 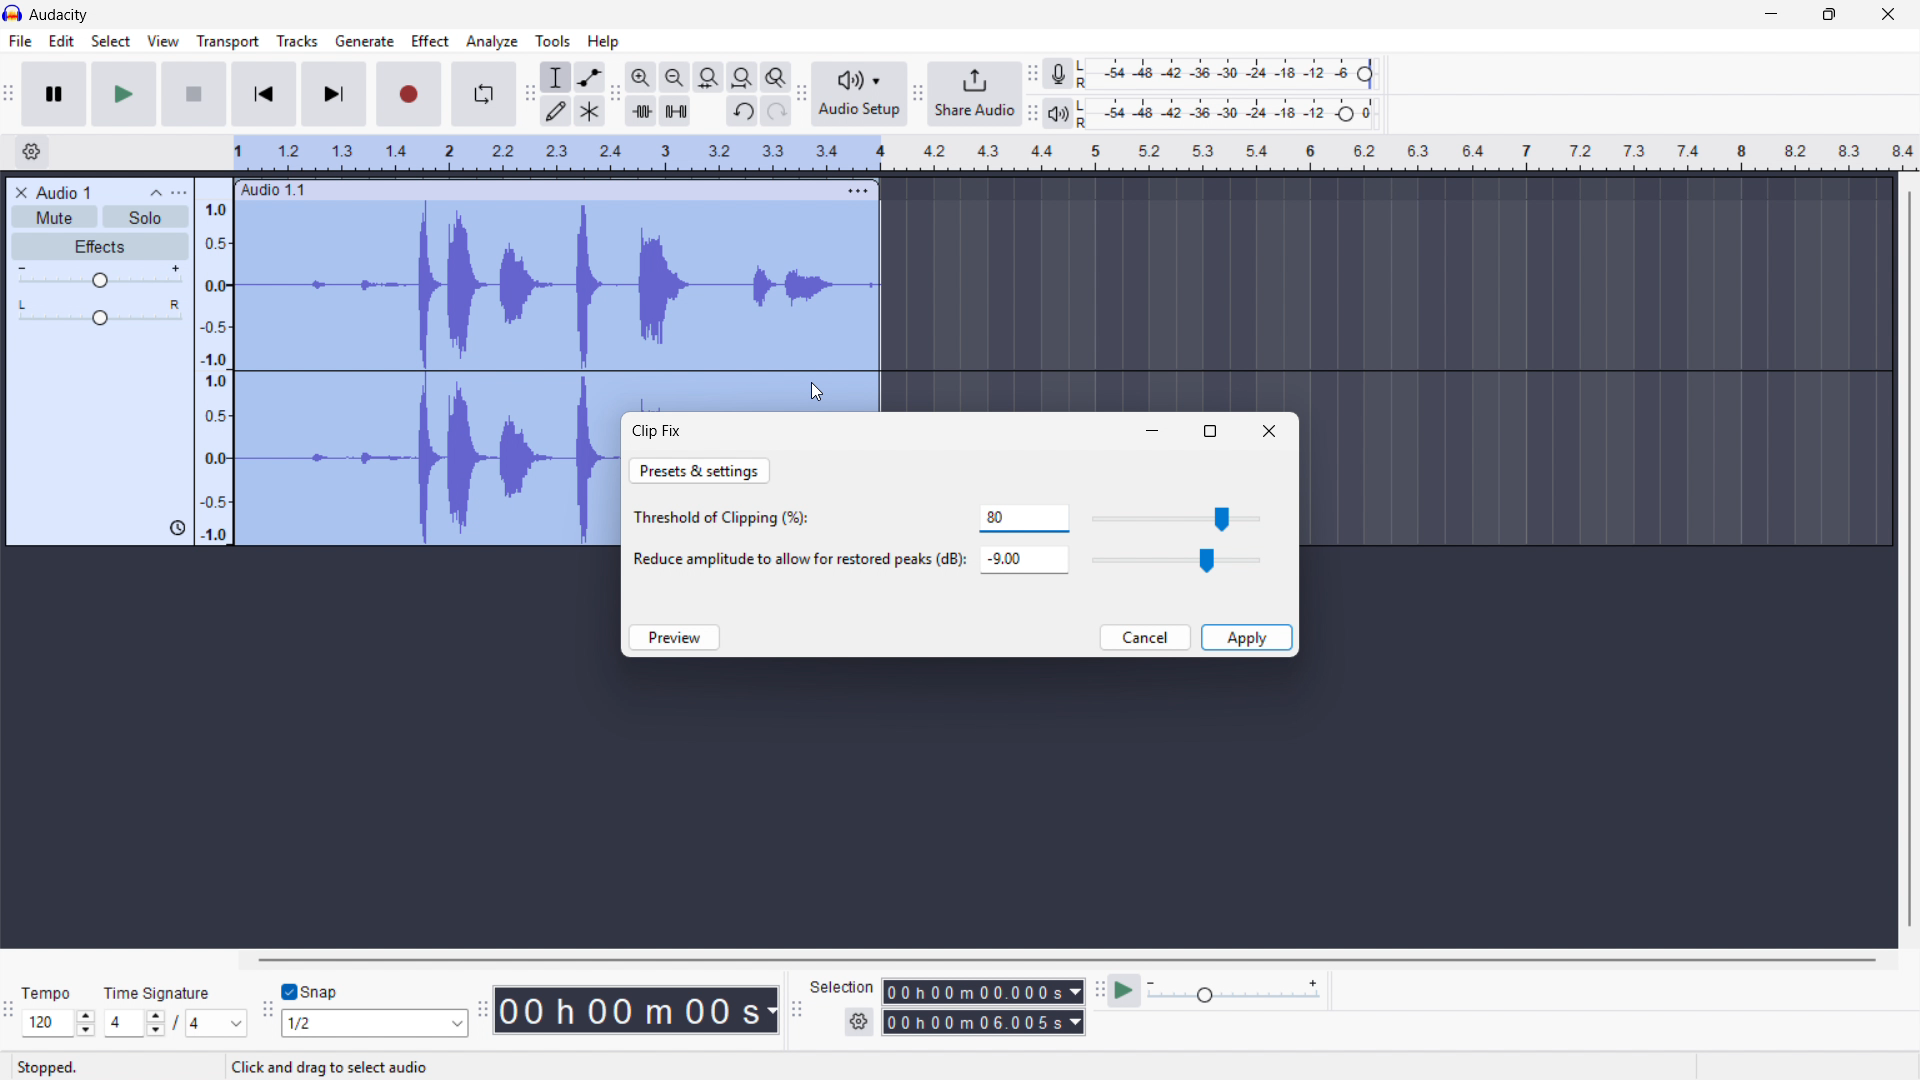 I want to click on Track control panel menu, so click(x=179, y=193).